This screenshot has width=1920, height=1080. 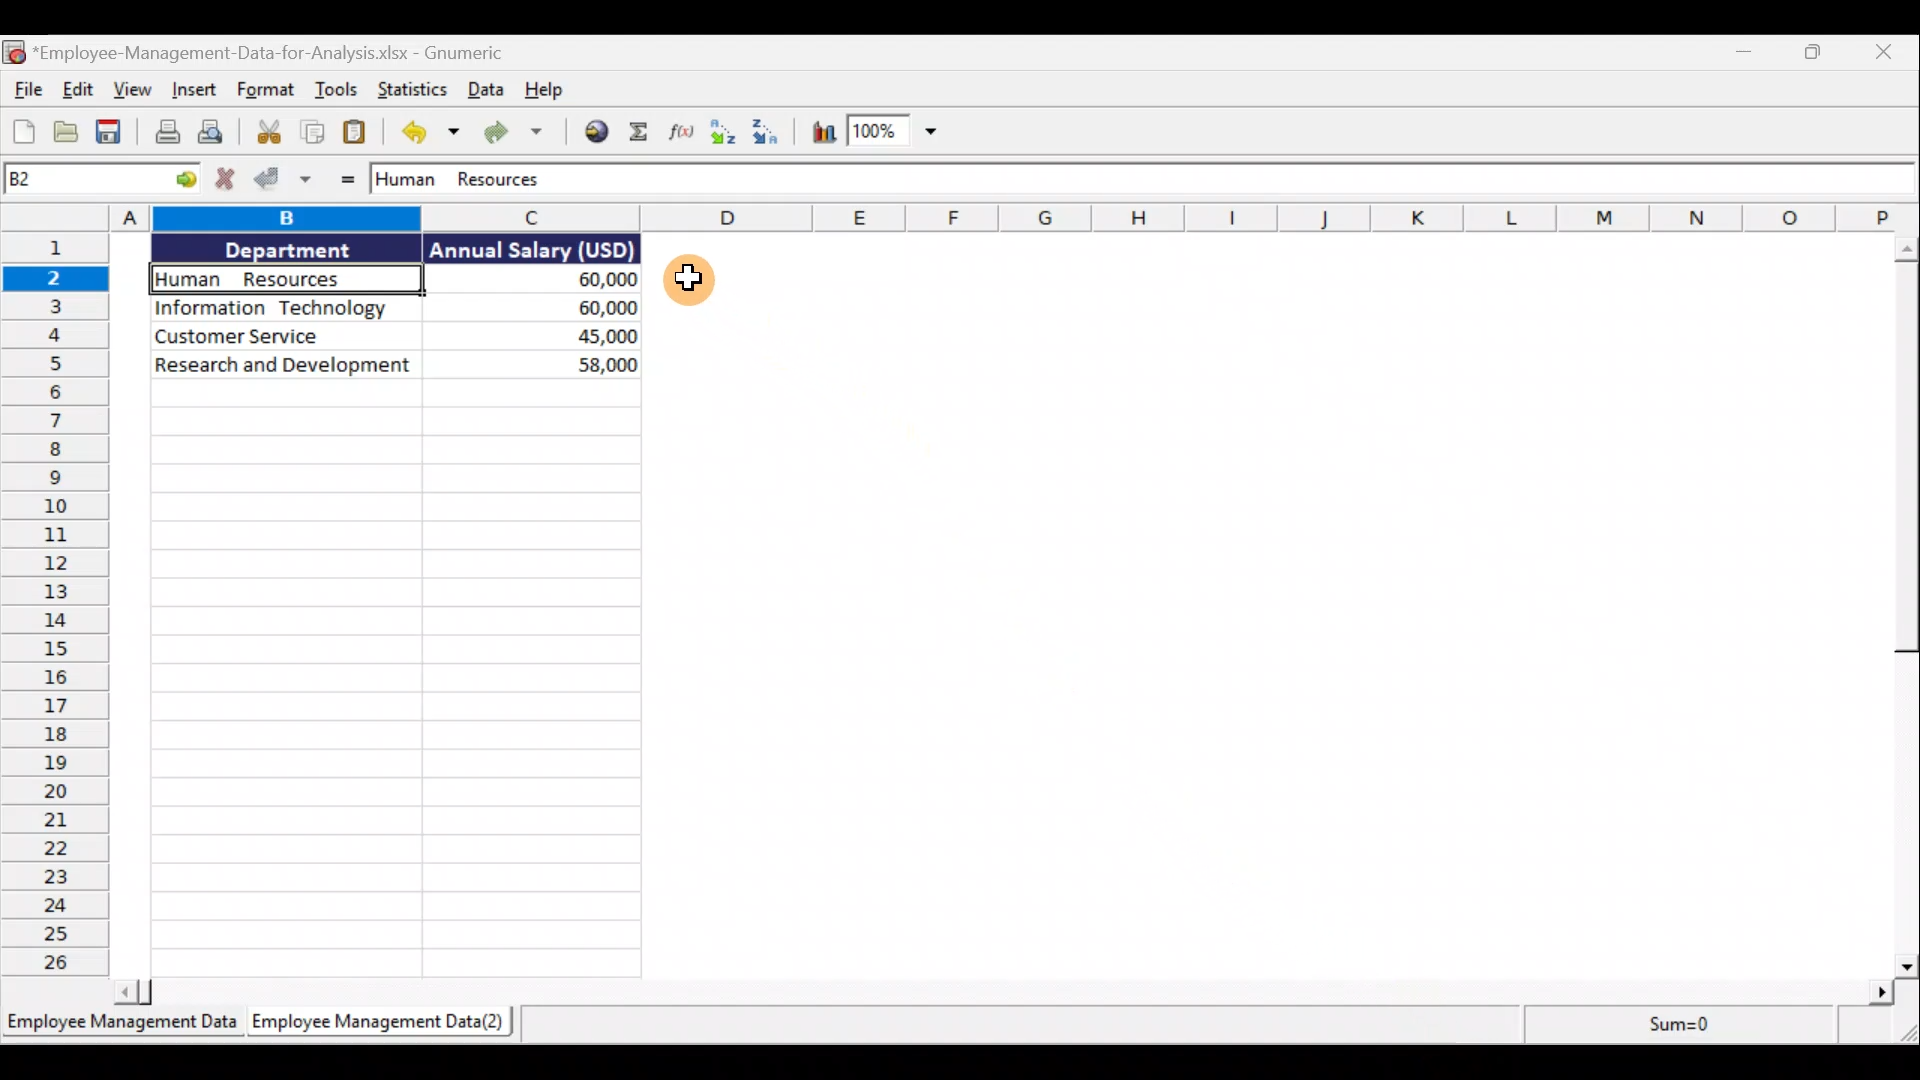 I want to click on scroll bar, so click(x=1903, y=608).